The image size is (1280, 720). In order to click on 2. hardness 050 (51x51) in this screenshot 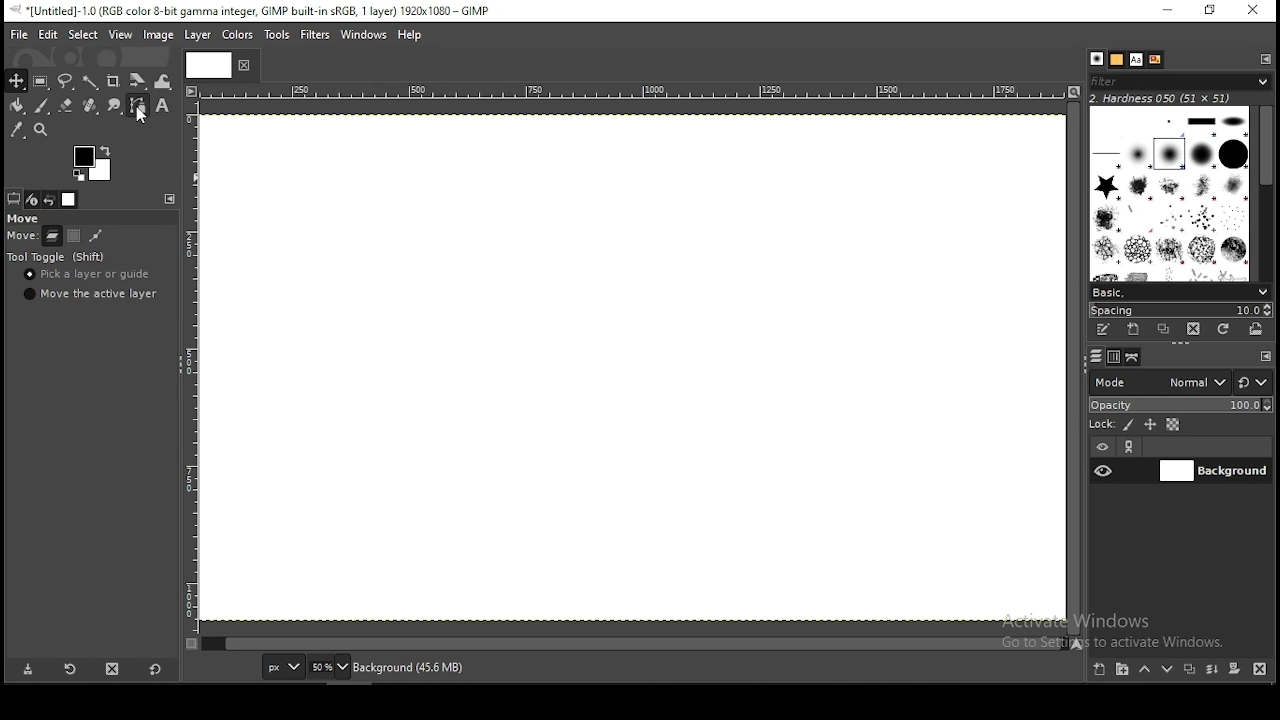, I will do `click(1170, 99)`.